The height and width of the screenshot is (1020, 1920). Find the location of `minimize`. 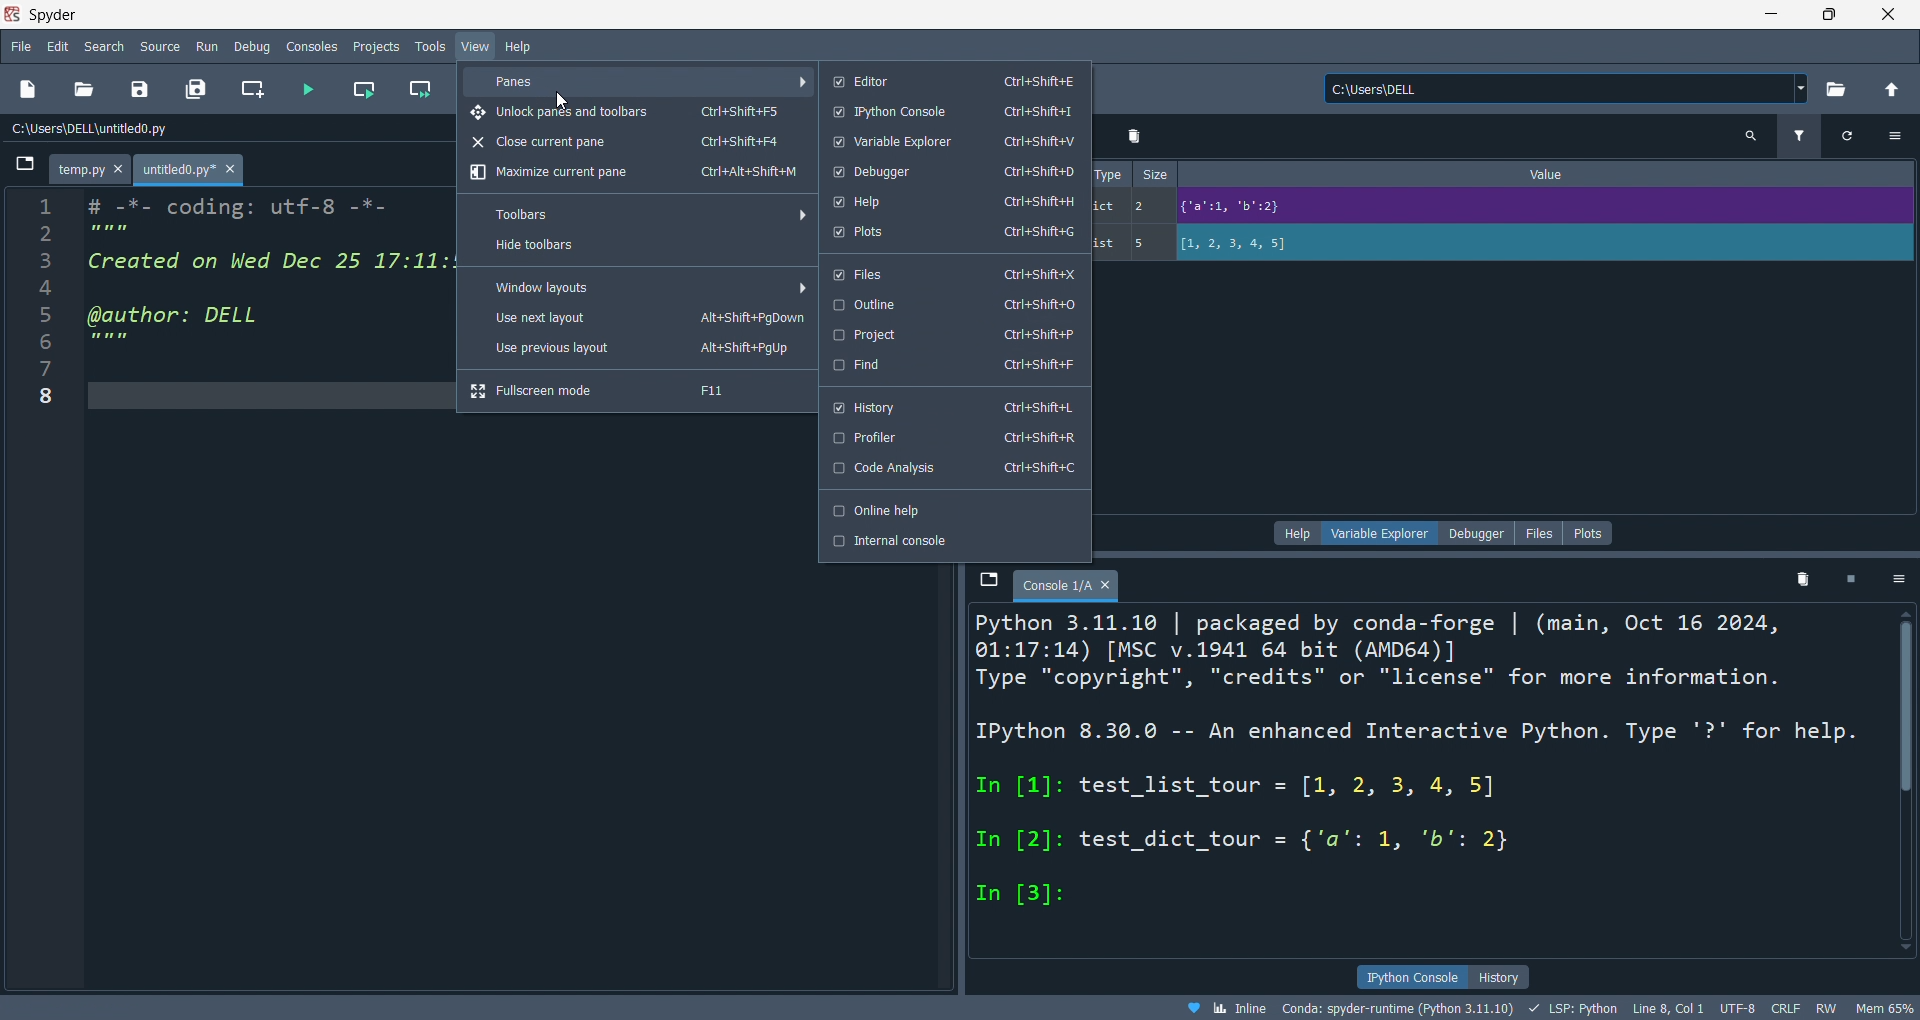

minimize is located at coordinates (1769, 15).